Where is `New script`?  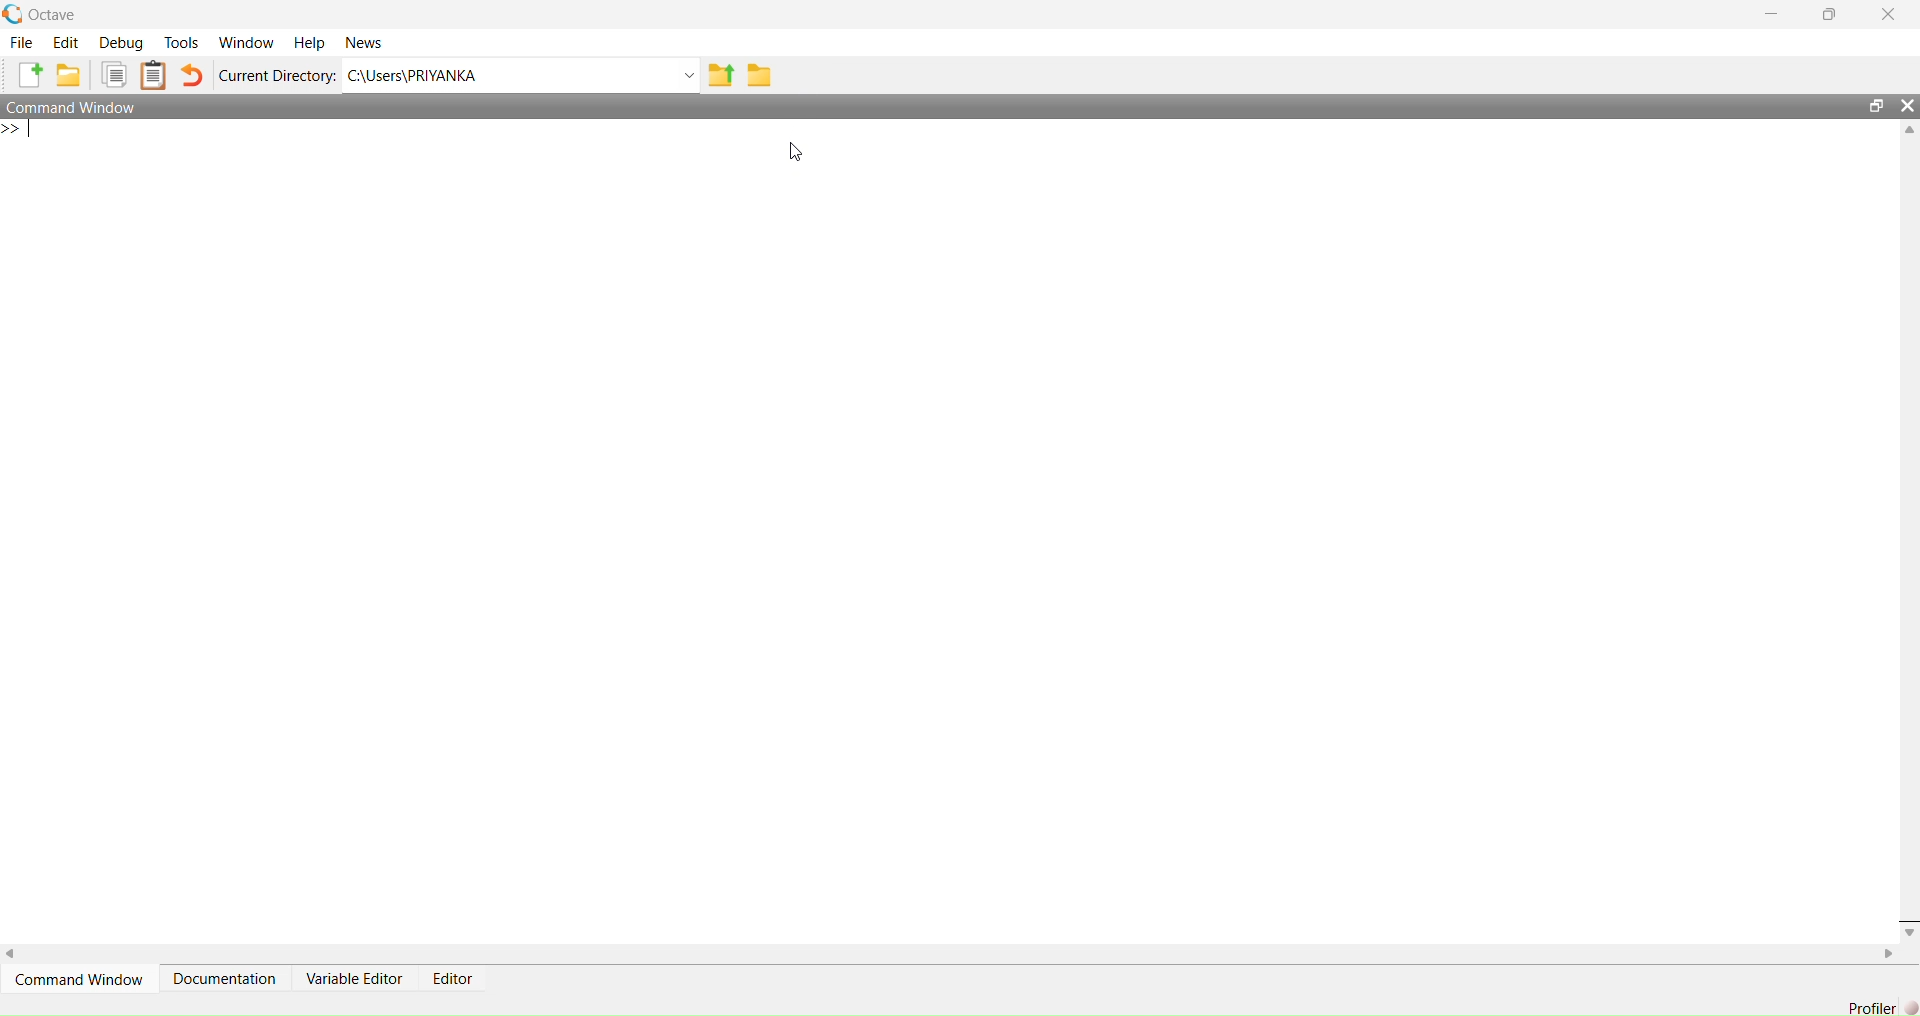
New script is located at coordinates (31, 75).